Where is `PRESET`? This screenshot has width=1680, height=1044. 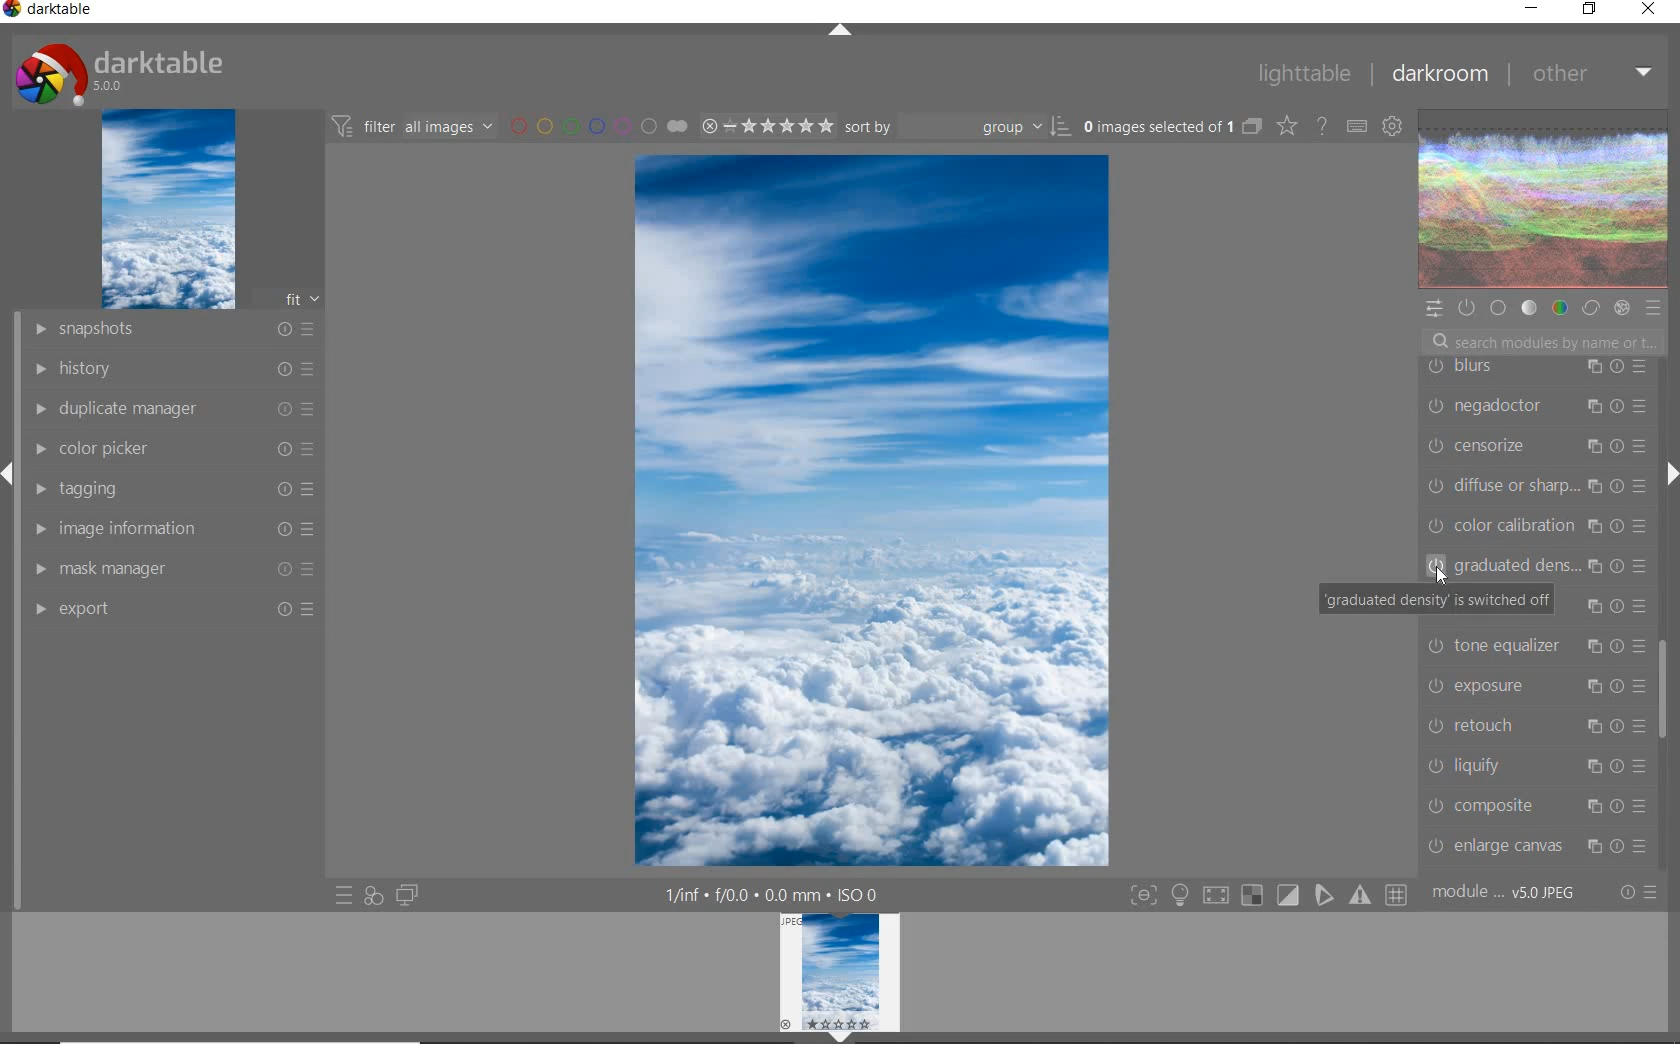
PRESET is located at coordinates (1654, 308).